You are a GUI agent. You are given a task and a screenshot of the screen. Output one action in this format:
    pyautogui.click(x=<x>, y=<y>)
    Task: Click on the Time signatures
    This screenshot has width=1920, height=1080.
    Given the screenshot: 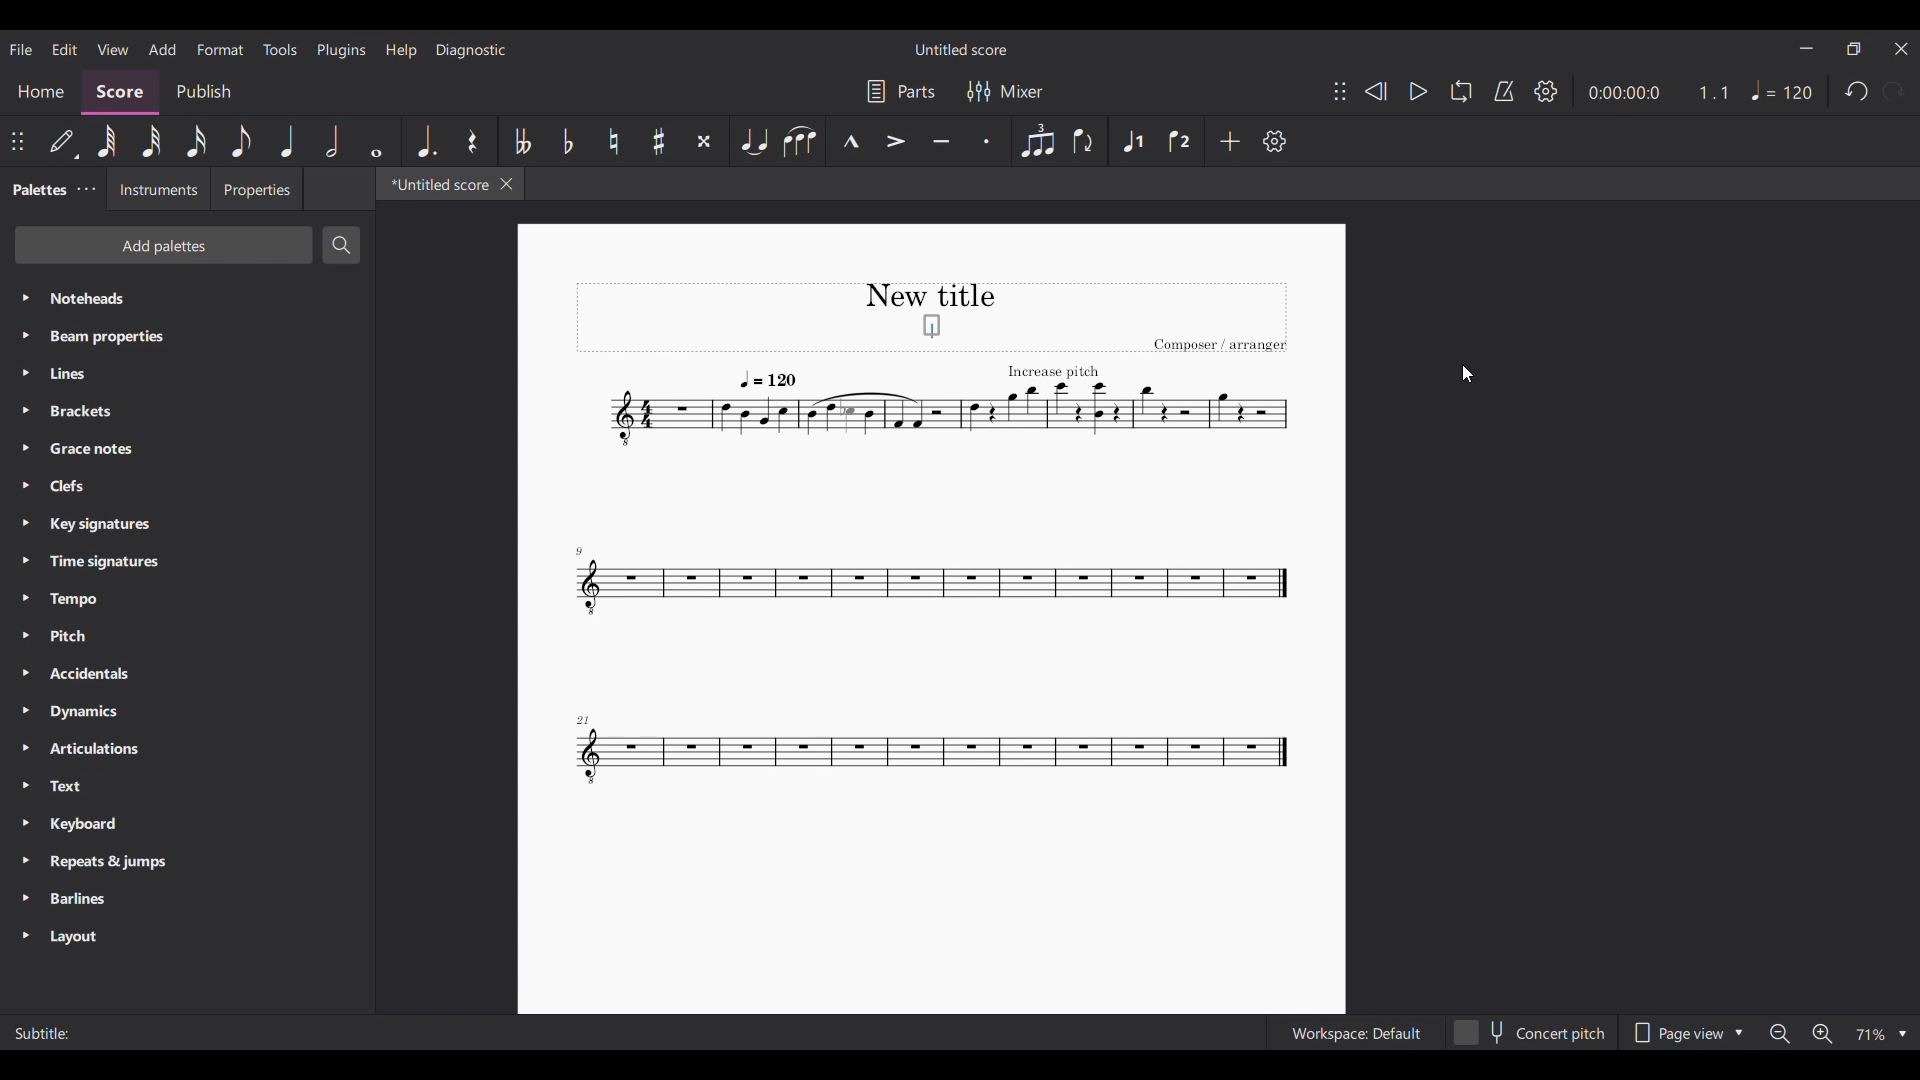 What is the action you would take?
    pyautogui.click(x=187, y=562)
    